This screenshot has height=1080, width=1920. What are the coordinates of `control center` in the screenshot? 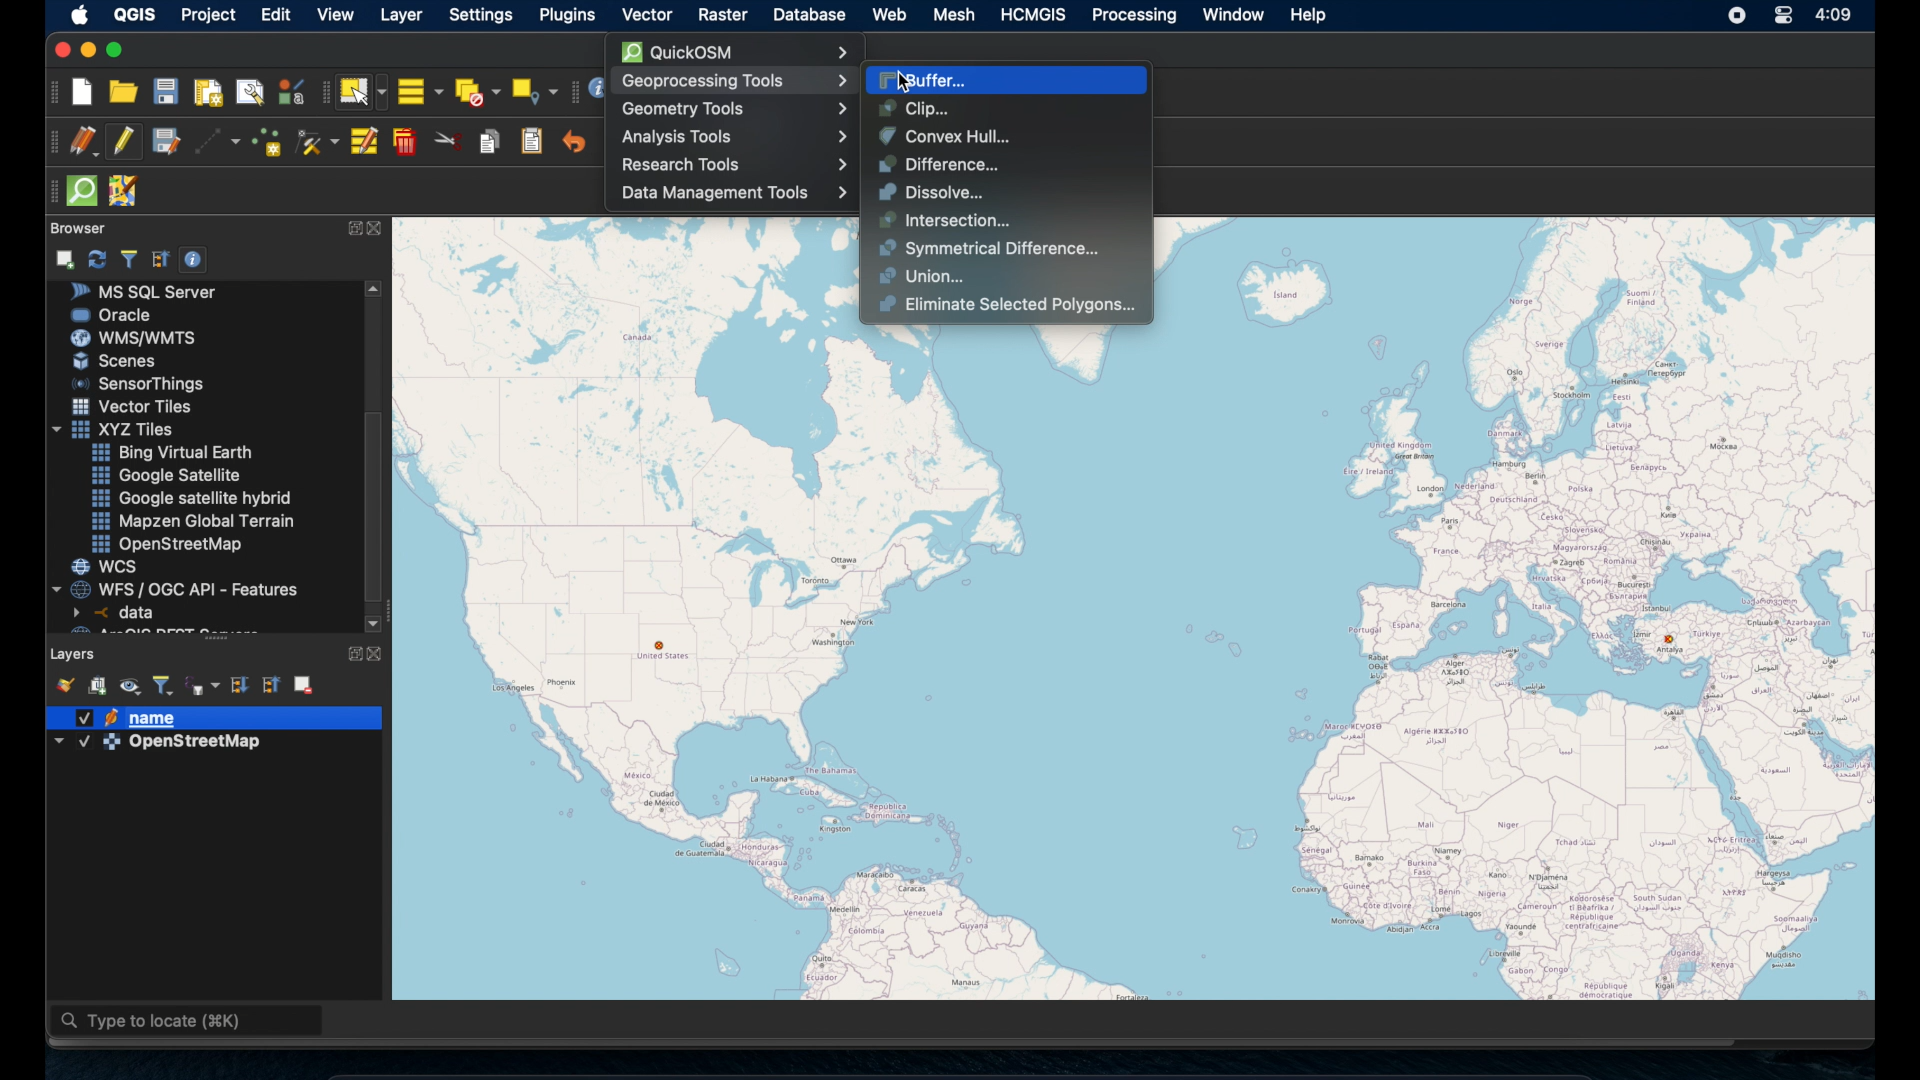 It's located at (1779, 15).